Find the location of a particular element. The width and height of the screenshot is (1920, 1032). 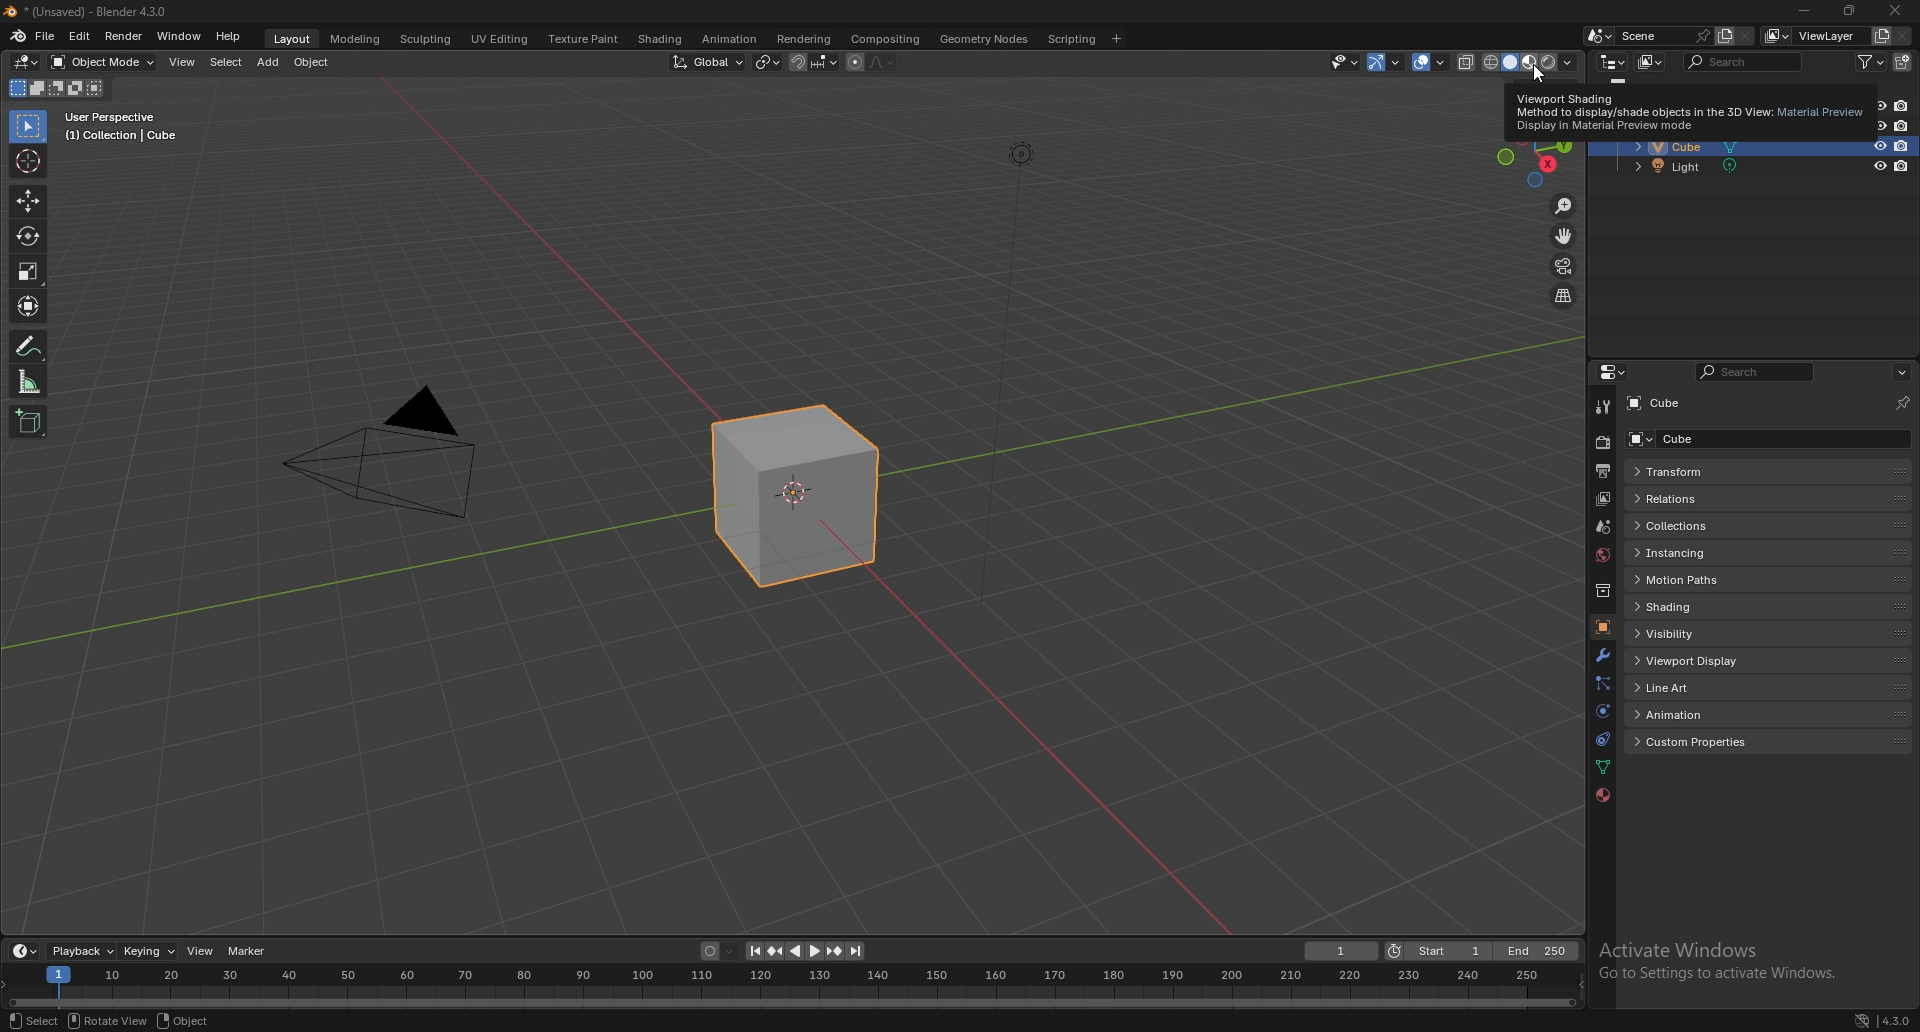

render is located at coordinates (122, 36).